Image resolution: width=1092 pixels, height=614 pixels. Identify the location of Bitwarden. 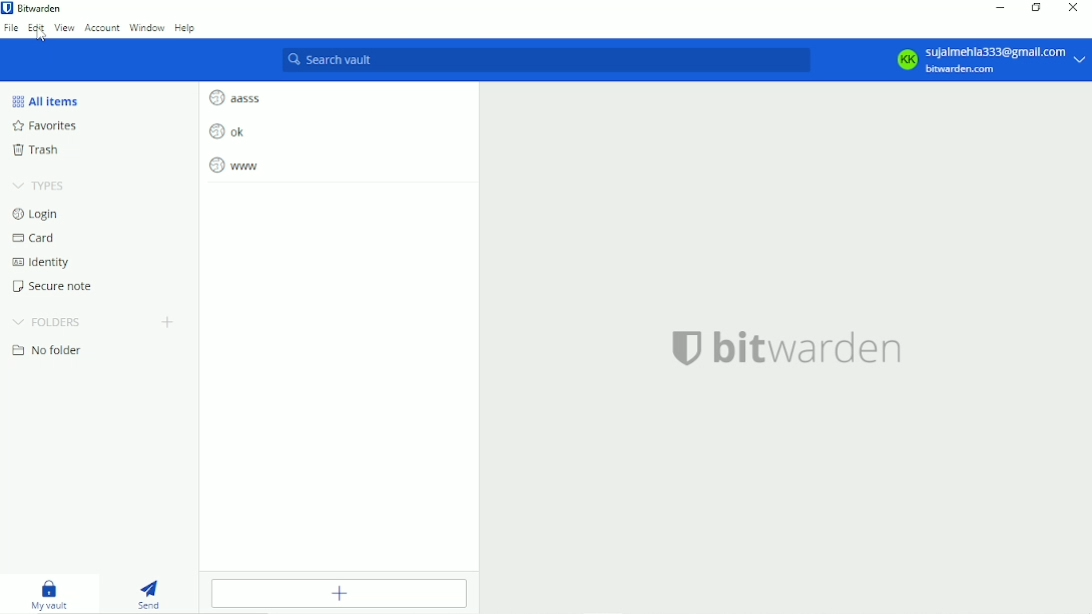
(42, 8).